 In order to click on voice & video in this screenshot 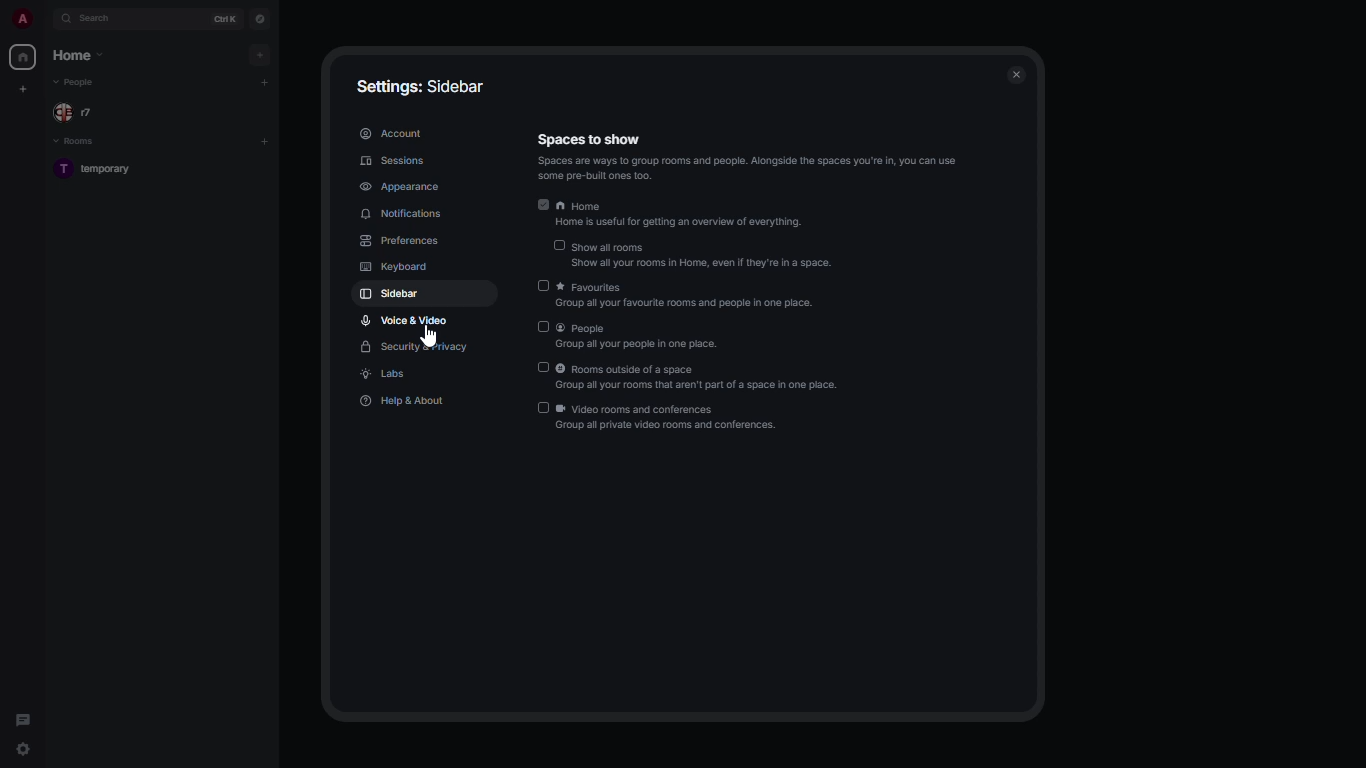, I will do `click(404, 320)`.